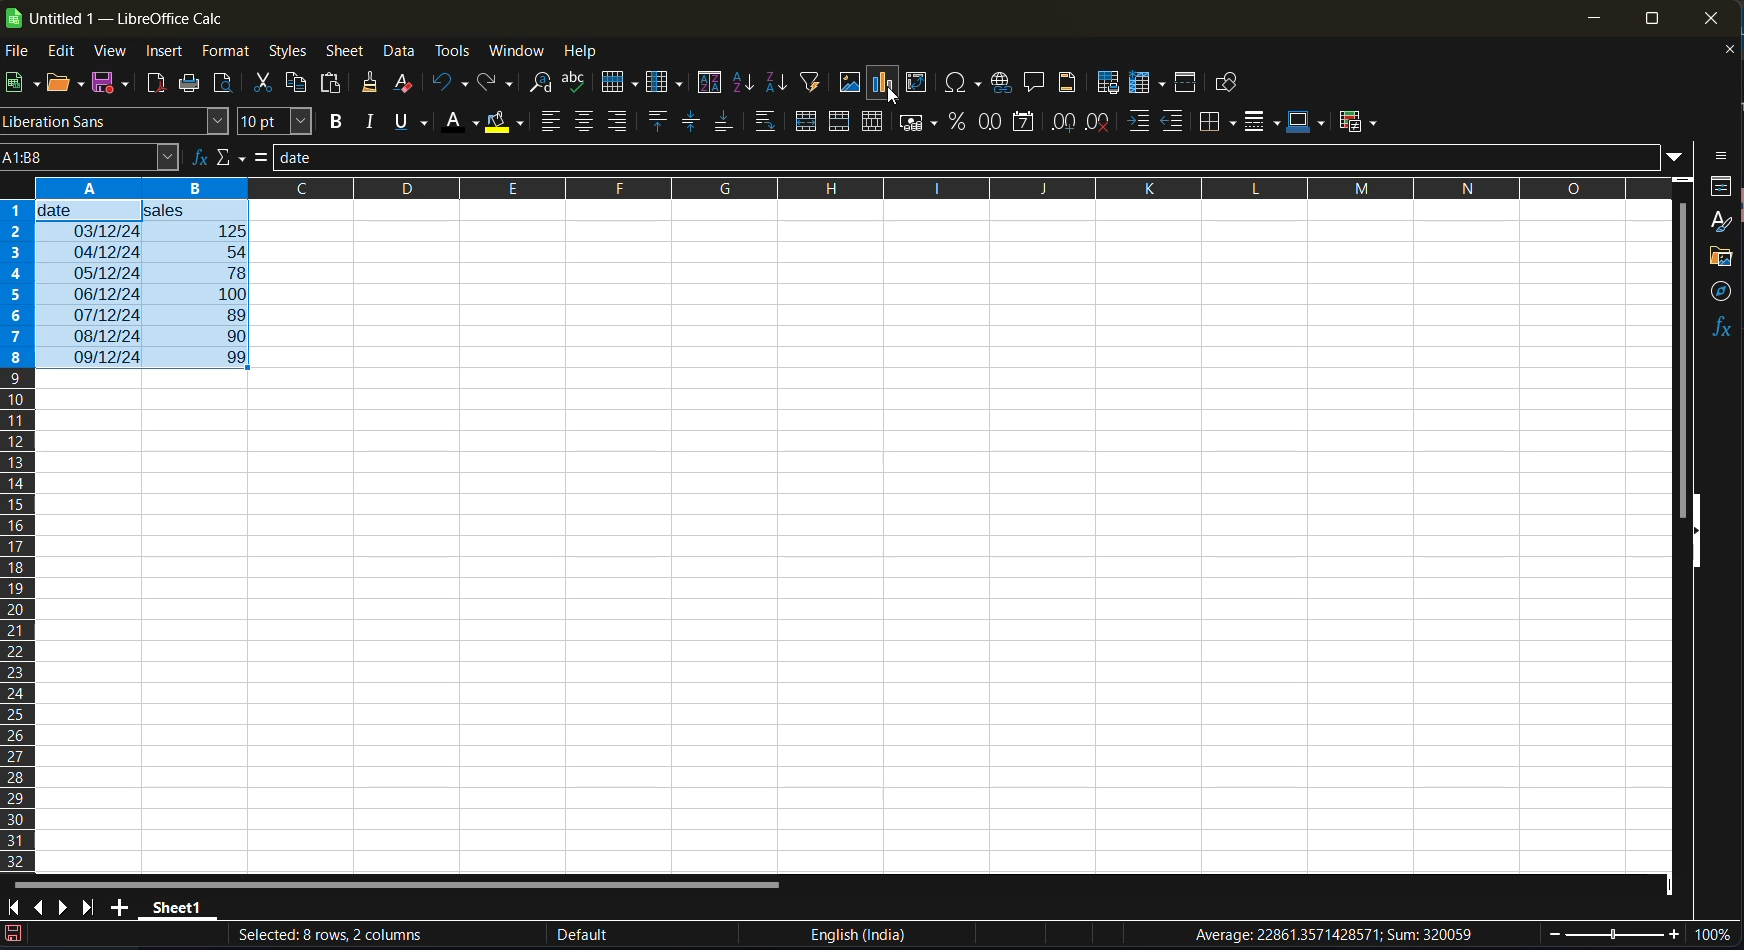  I want to click on new, so click(17, 84).